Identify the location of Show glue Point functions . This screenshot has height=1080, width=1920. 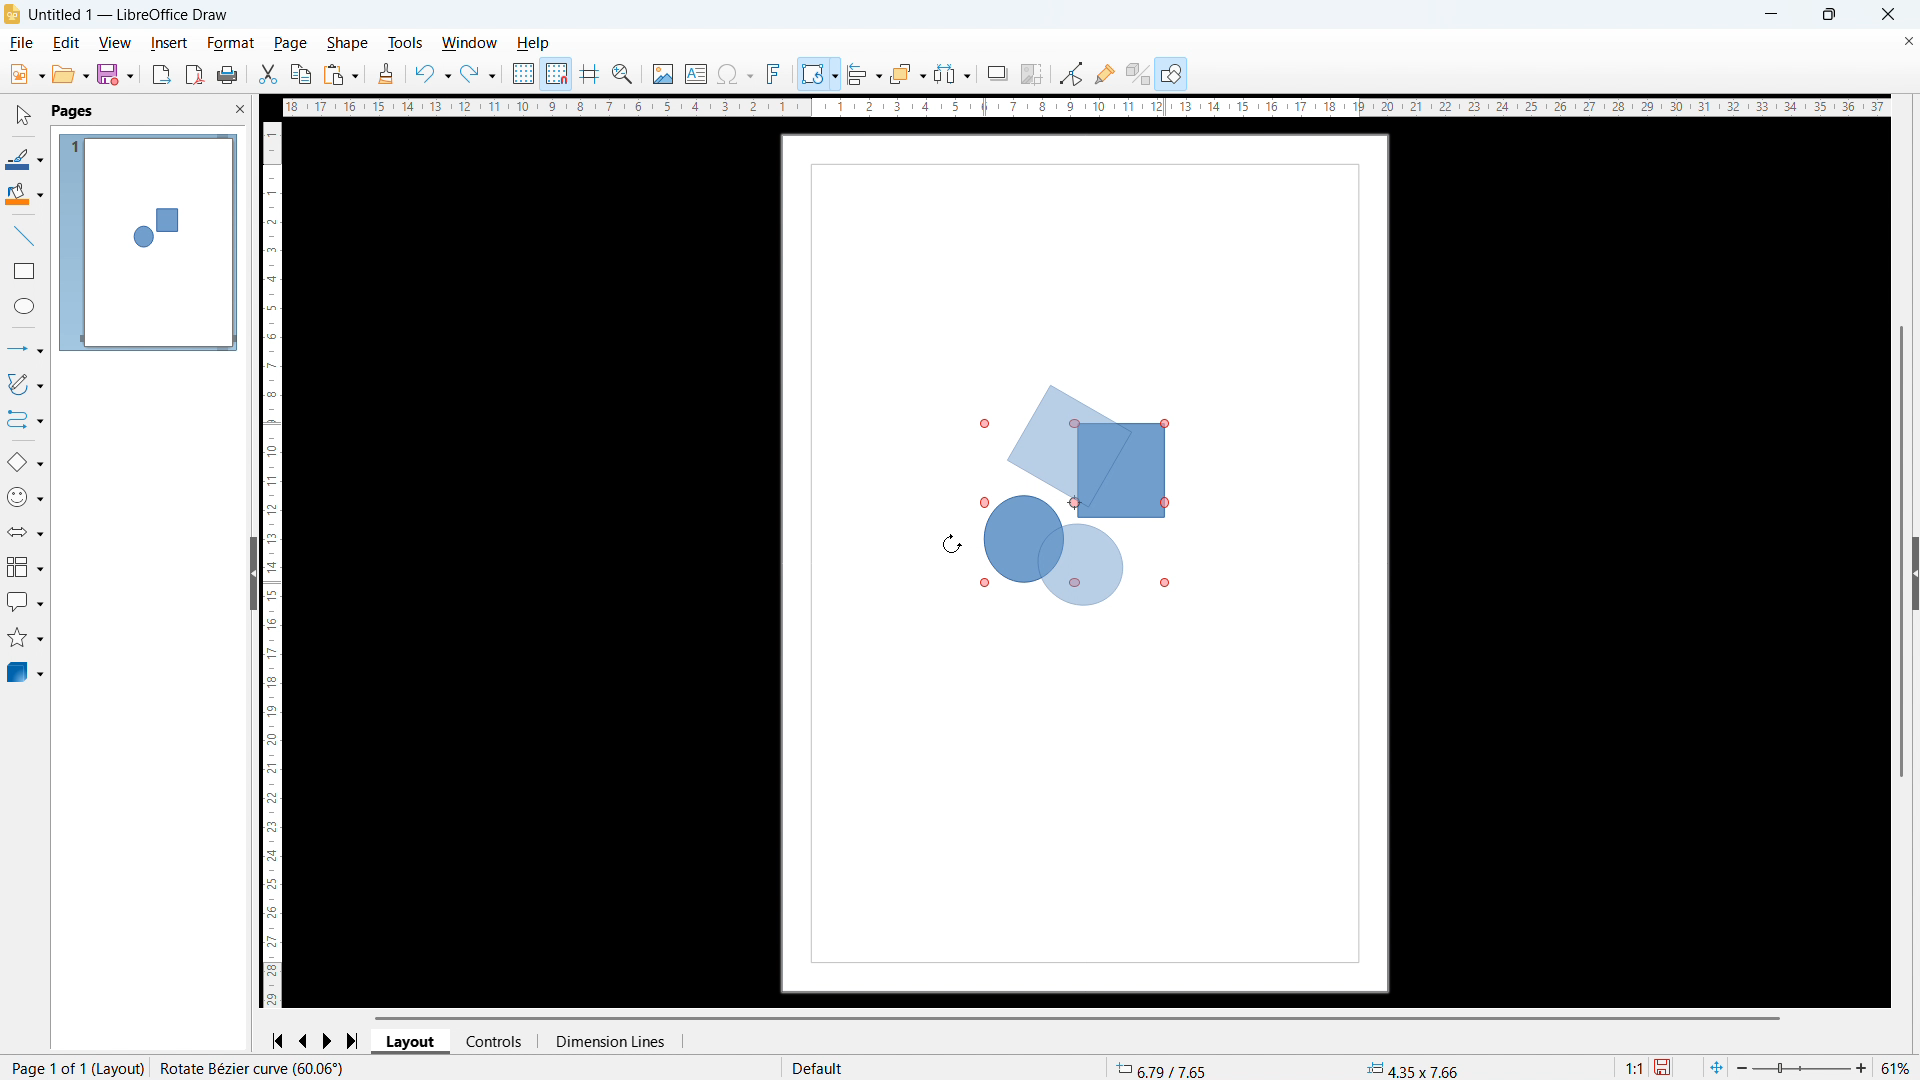
(1106, 73).